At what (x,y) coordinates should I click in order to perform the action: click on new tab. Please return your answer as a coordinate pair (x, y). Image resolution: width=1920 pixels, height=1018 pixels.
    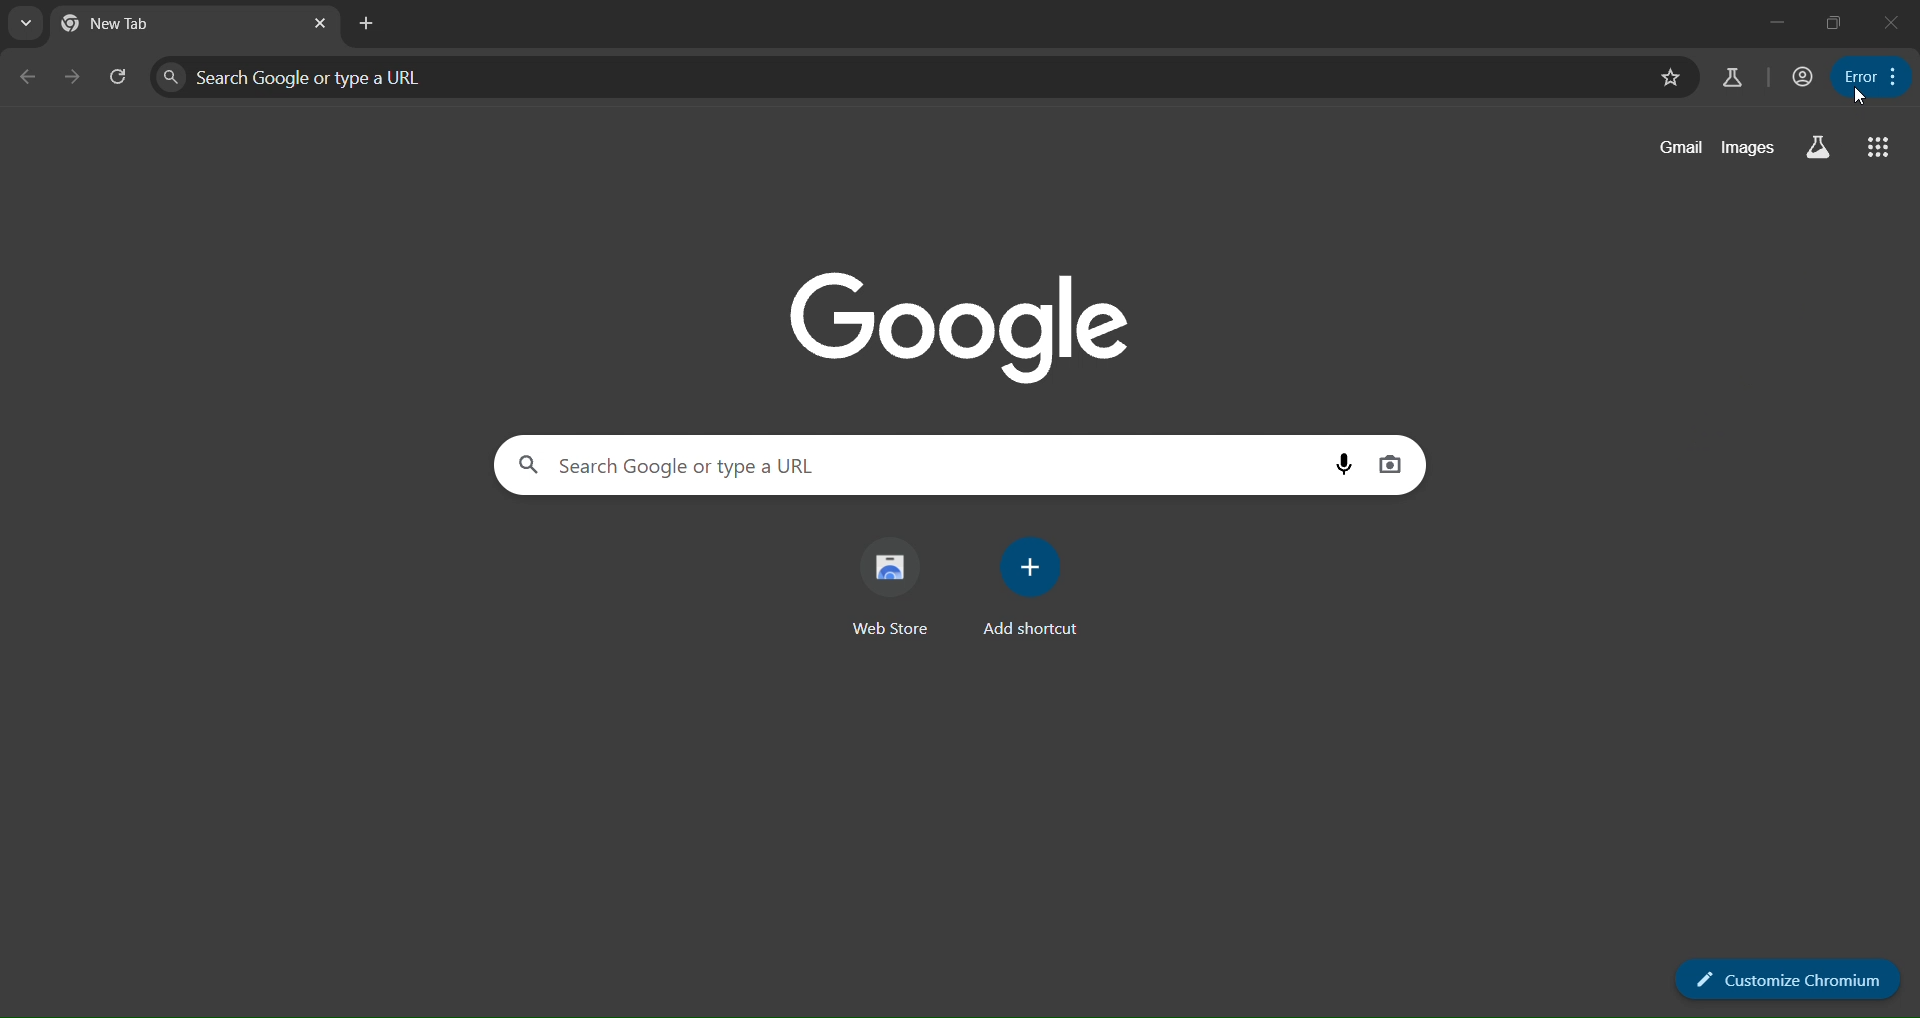
    Looking at the image, I should click on (367, 24).